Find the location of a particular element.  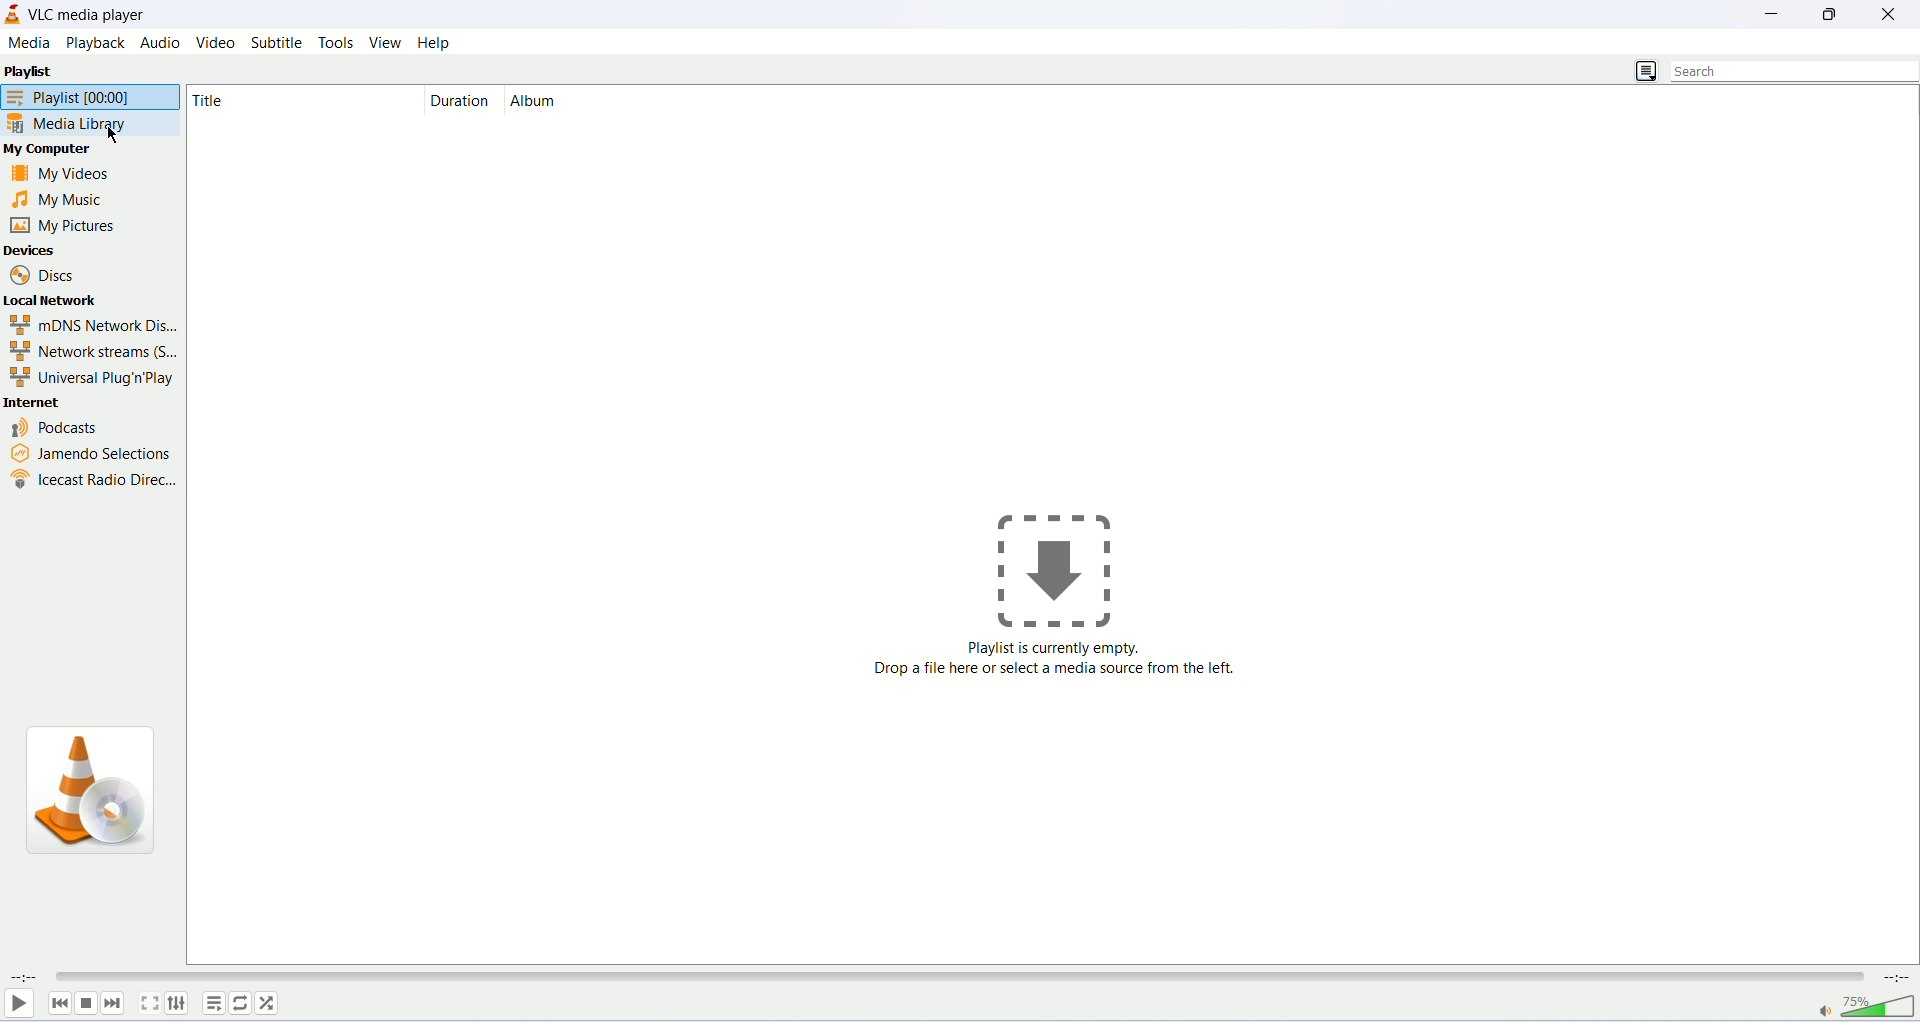

extended elements is located at coordinates (178, 1005).